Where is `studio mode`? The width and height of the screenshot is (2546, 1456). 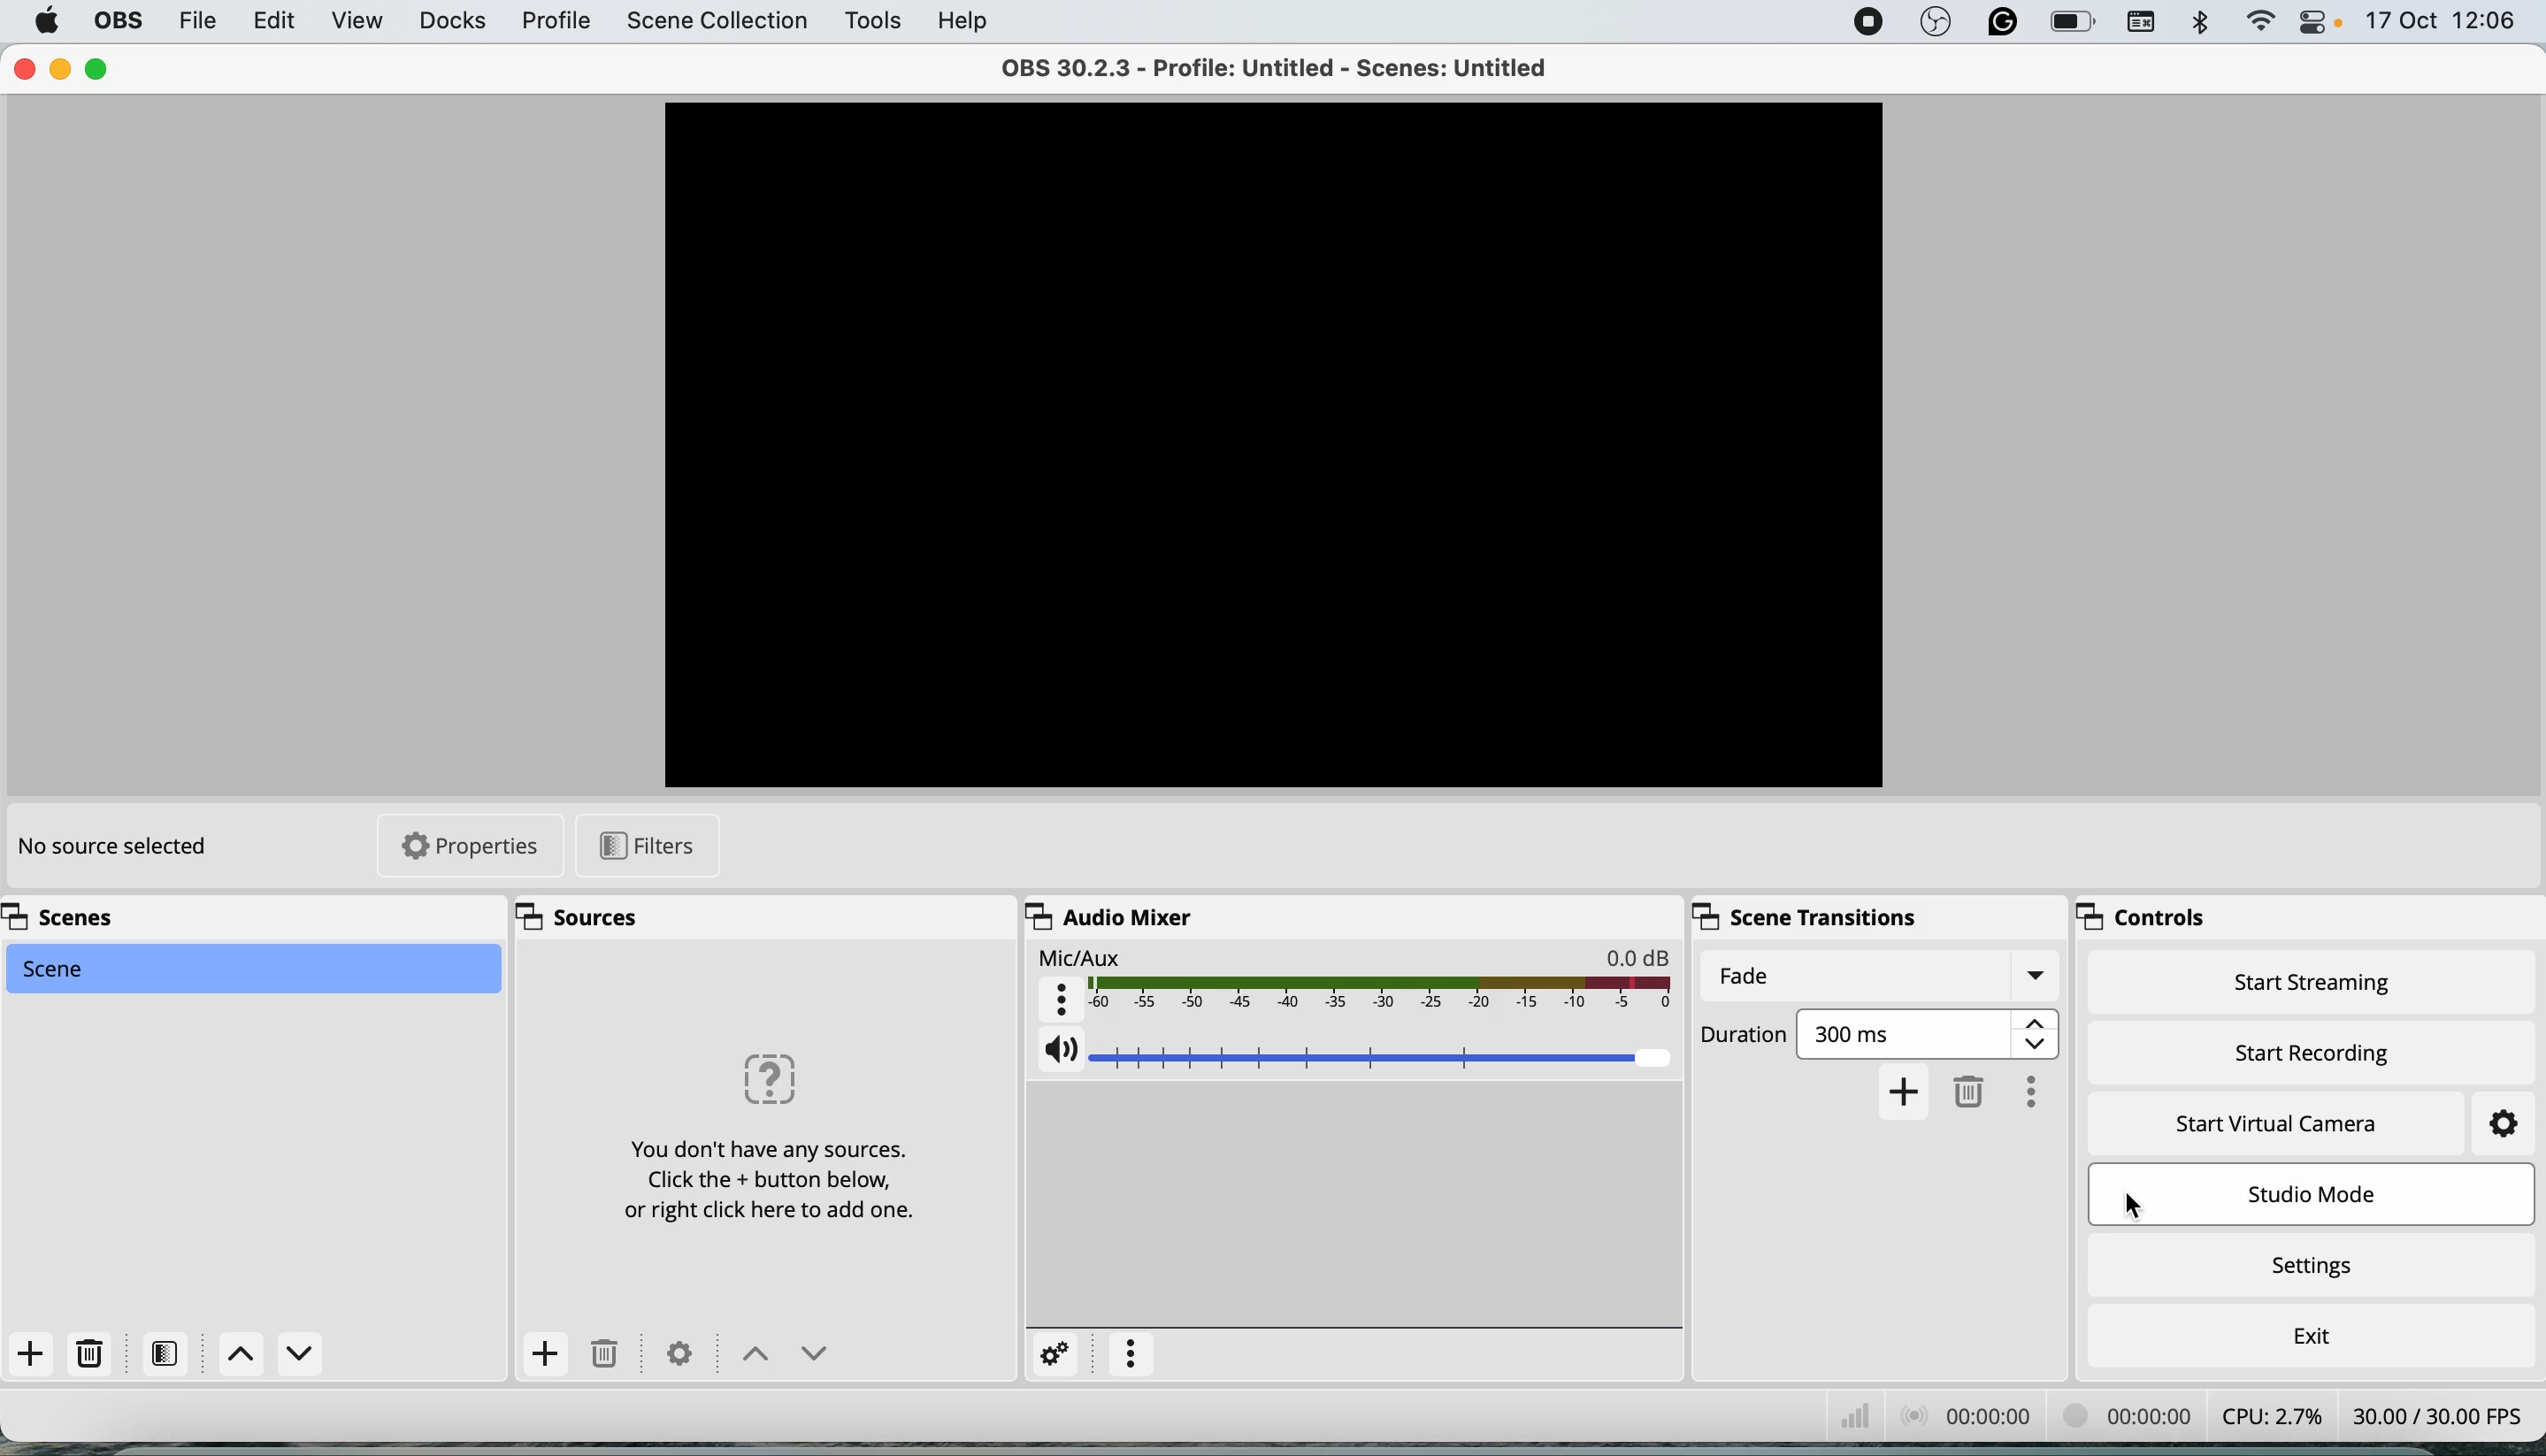 studio mode is located at coordinates (2317, 1194).